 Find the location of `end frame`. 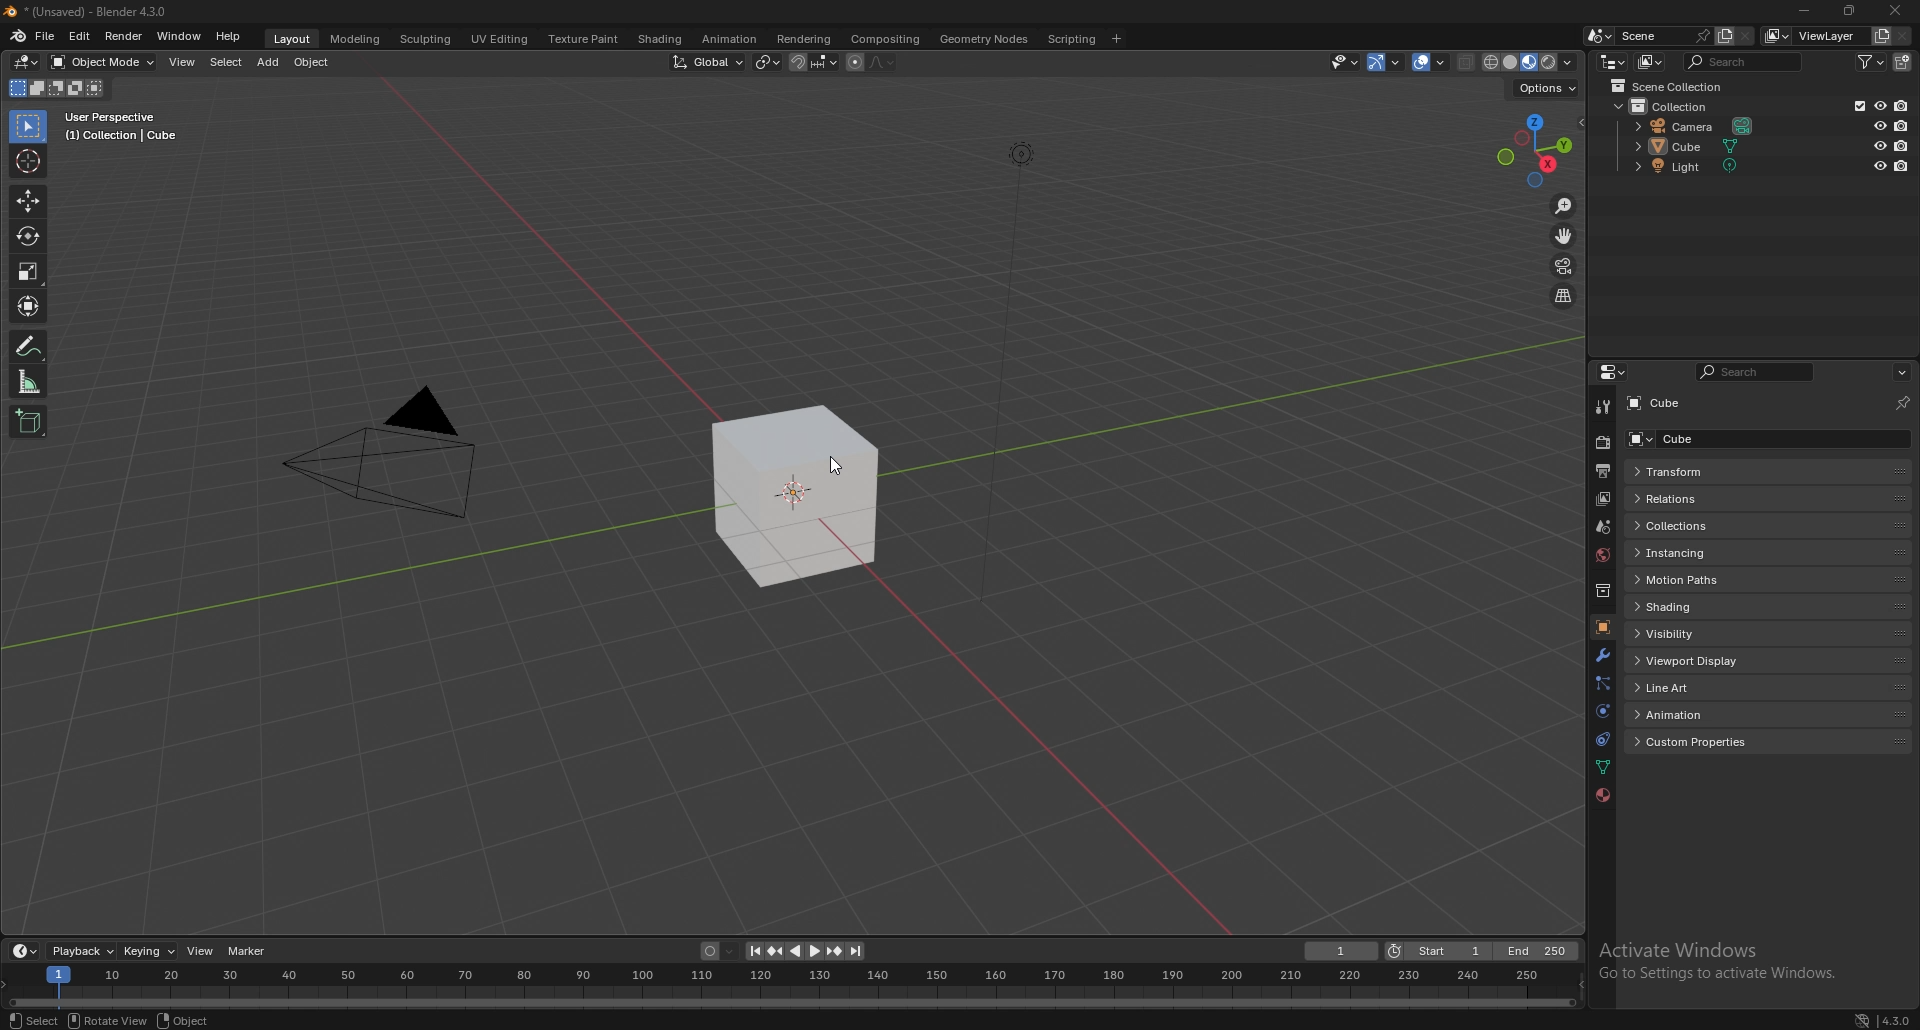

end frame is located at coordinates (1535, 951).